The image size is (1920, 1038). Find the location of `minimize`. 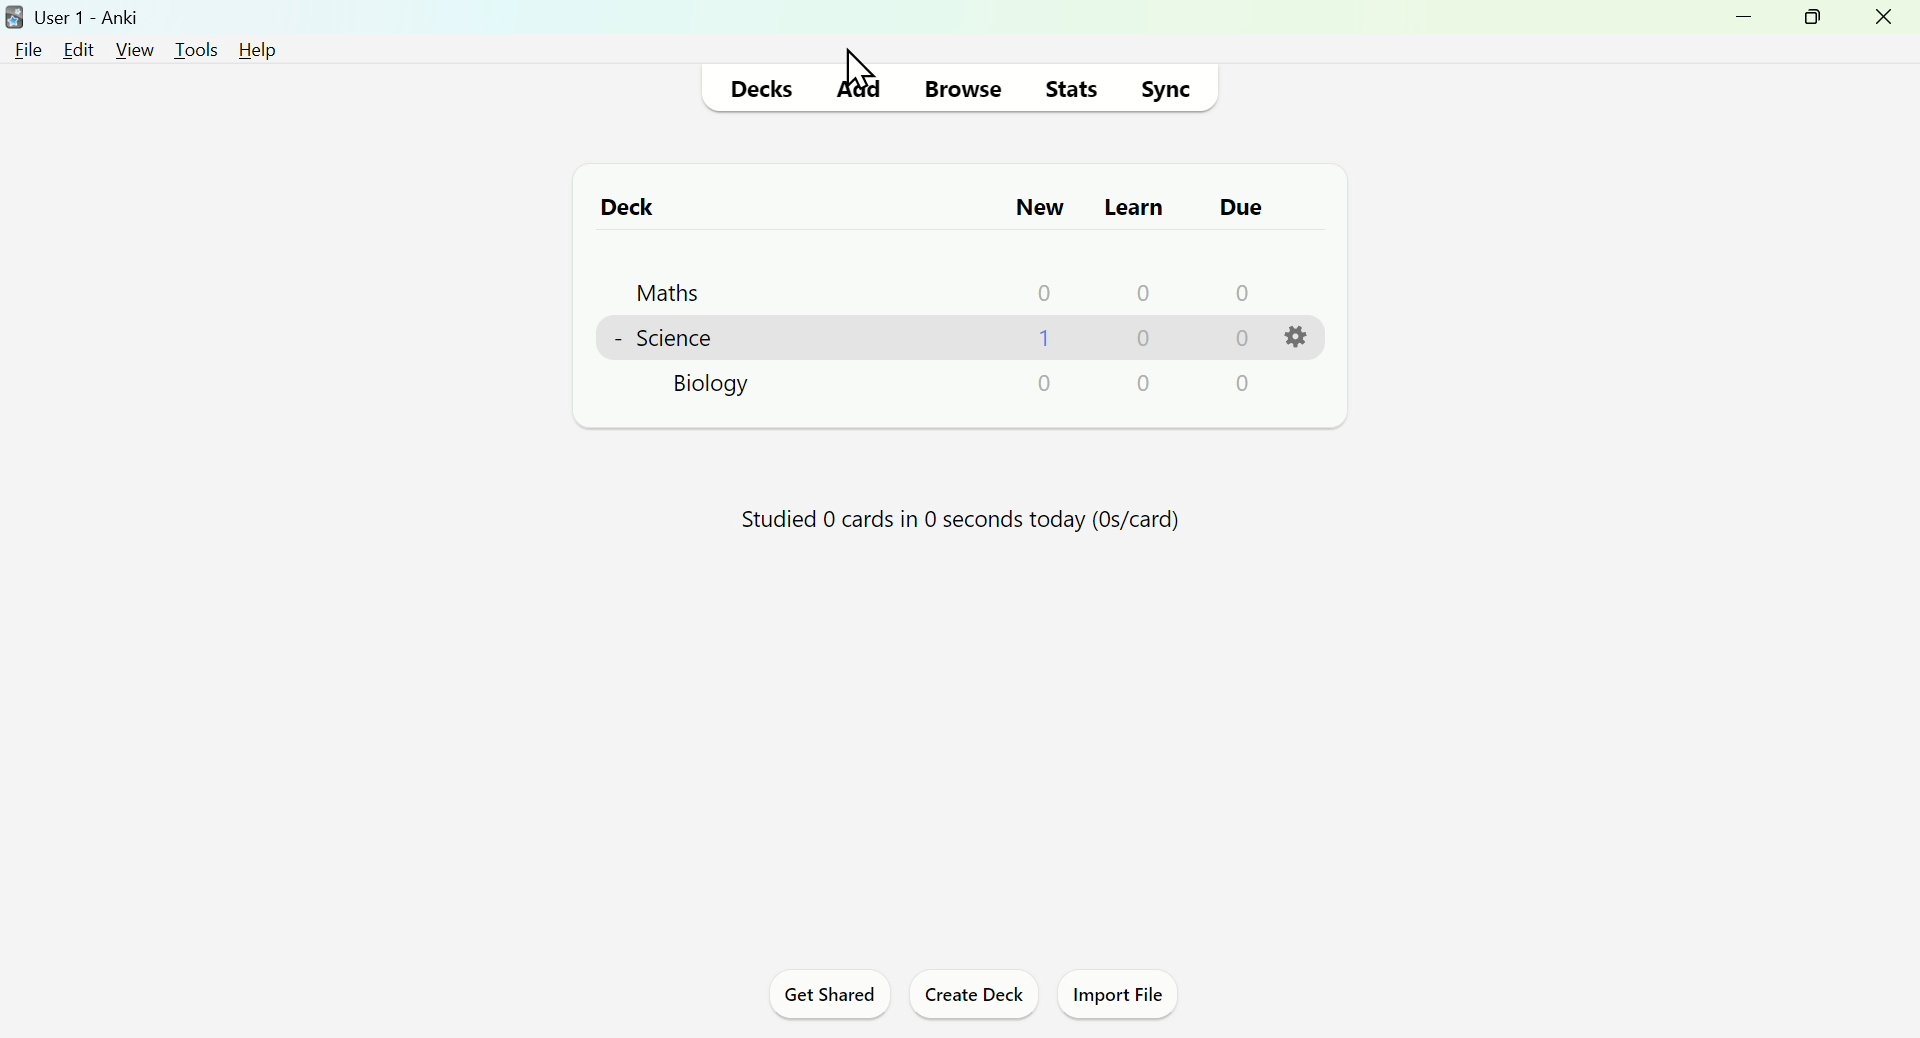

minimize is located at coordinates (1747, 21).